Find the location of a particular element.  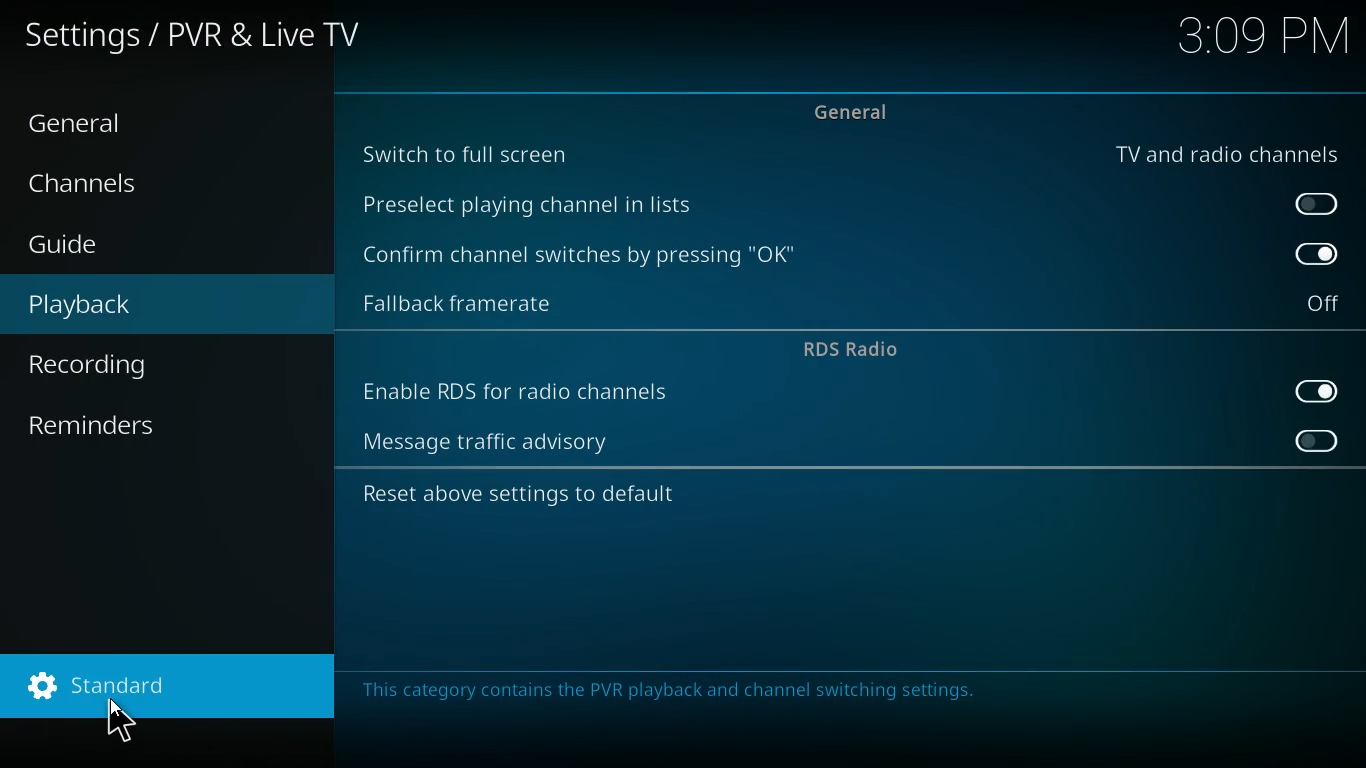

standard is located at coordinates (163, 688).